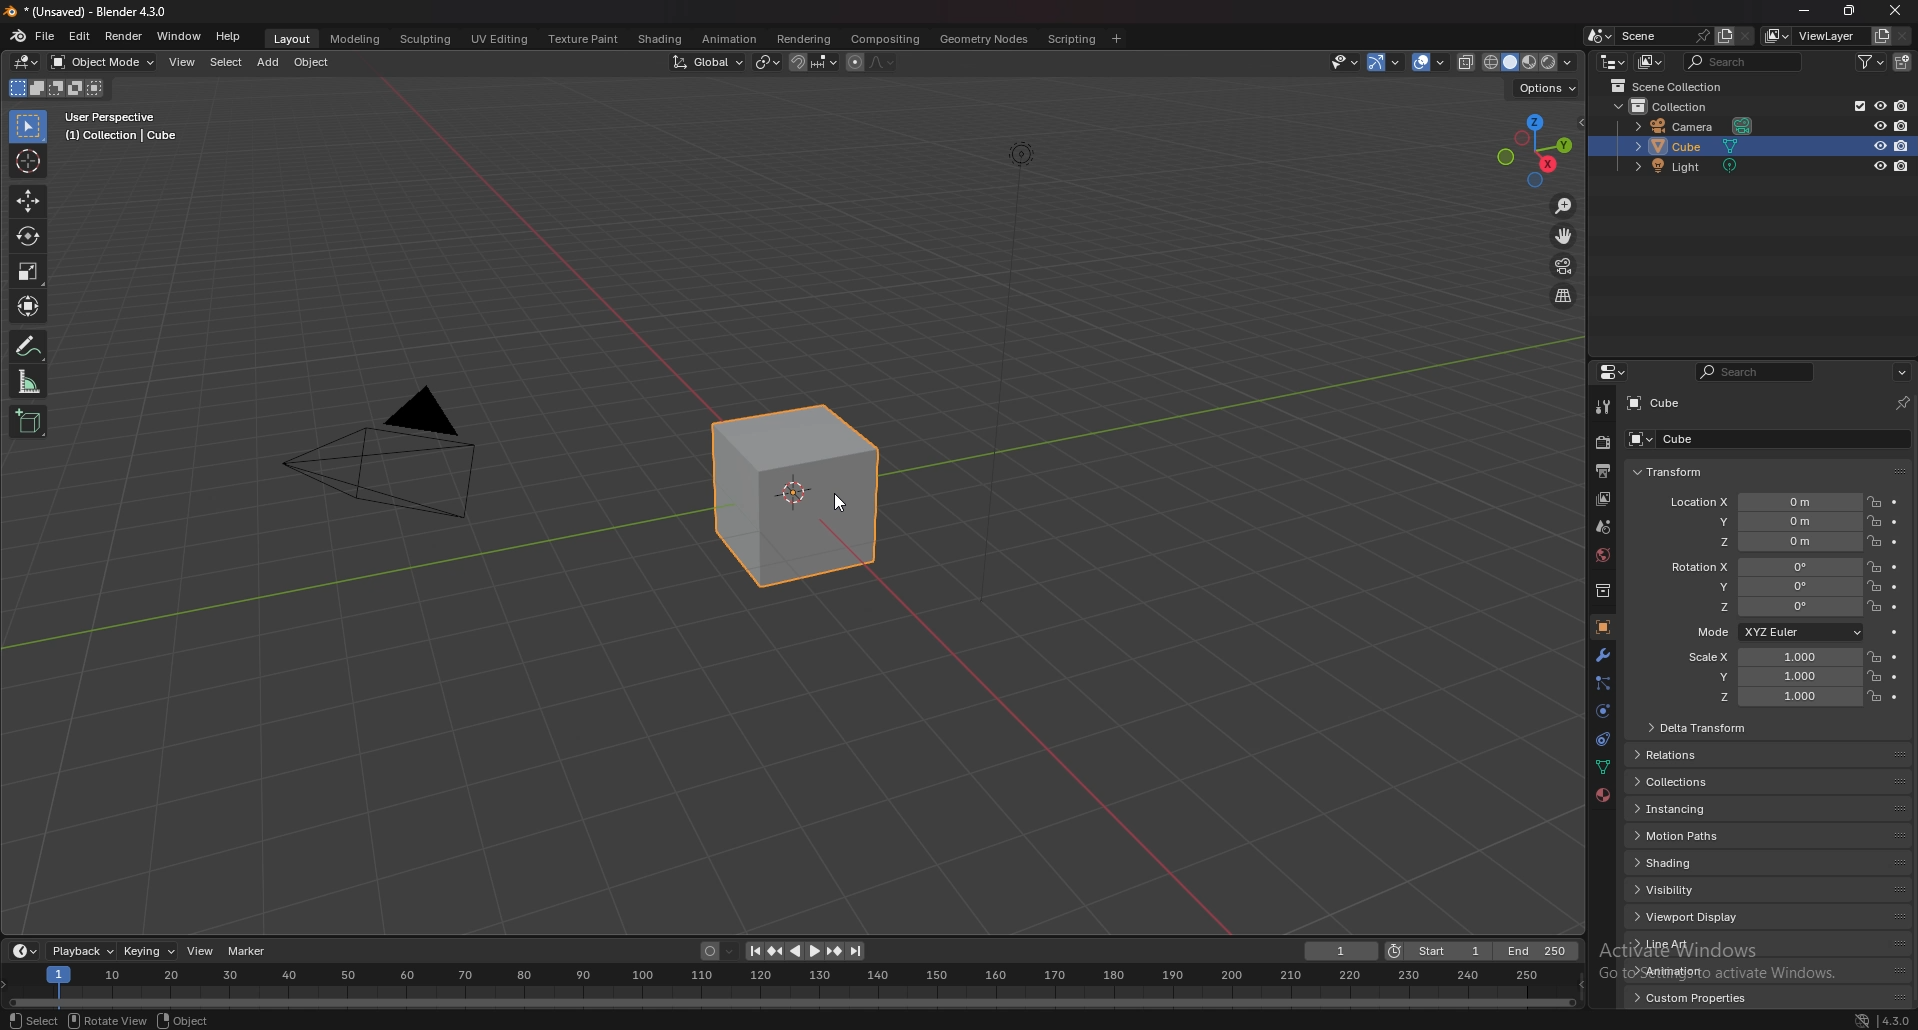  What do you see at coordinates (812, 62) in the screenshot?
I see `snapping` at bounding box center [812, 62].